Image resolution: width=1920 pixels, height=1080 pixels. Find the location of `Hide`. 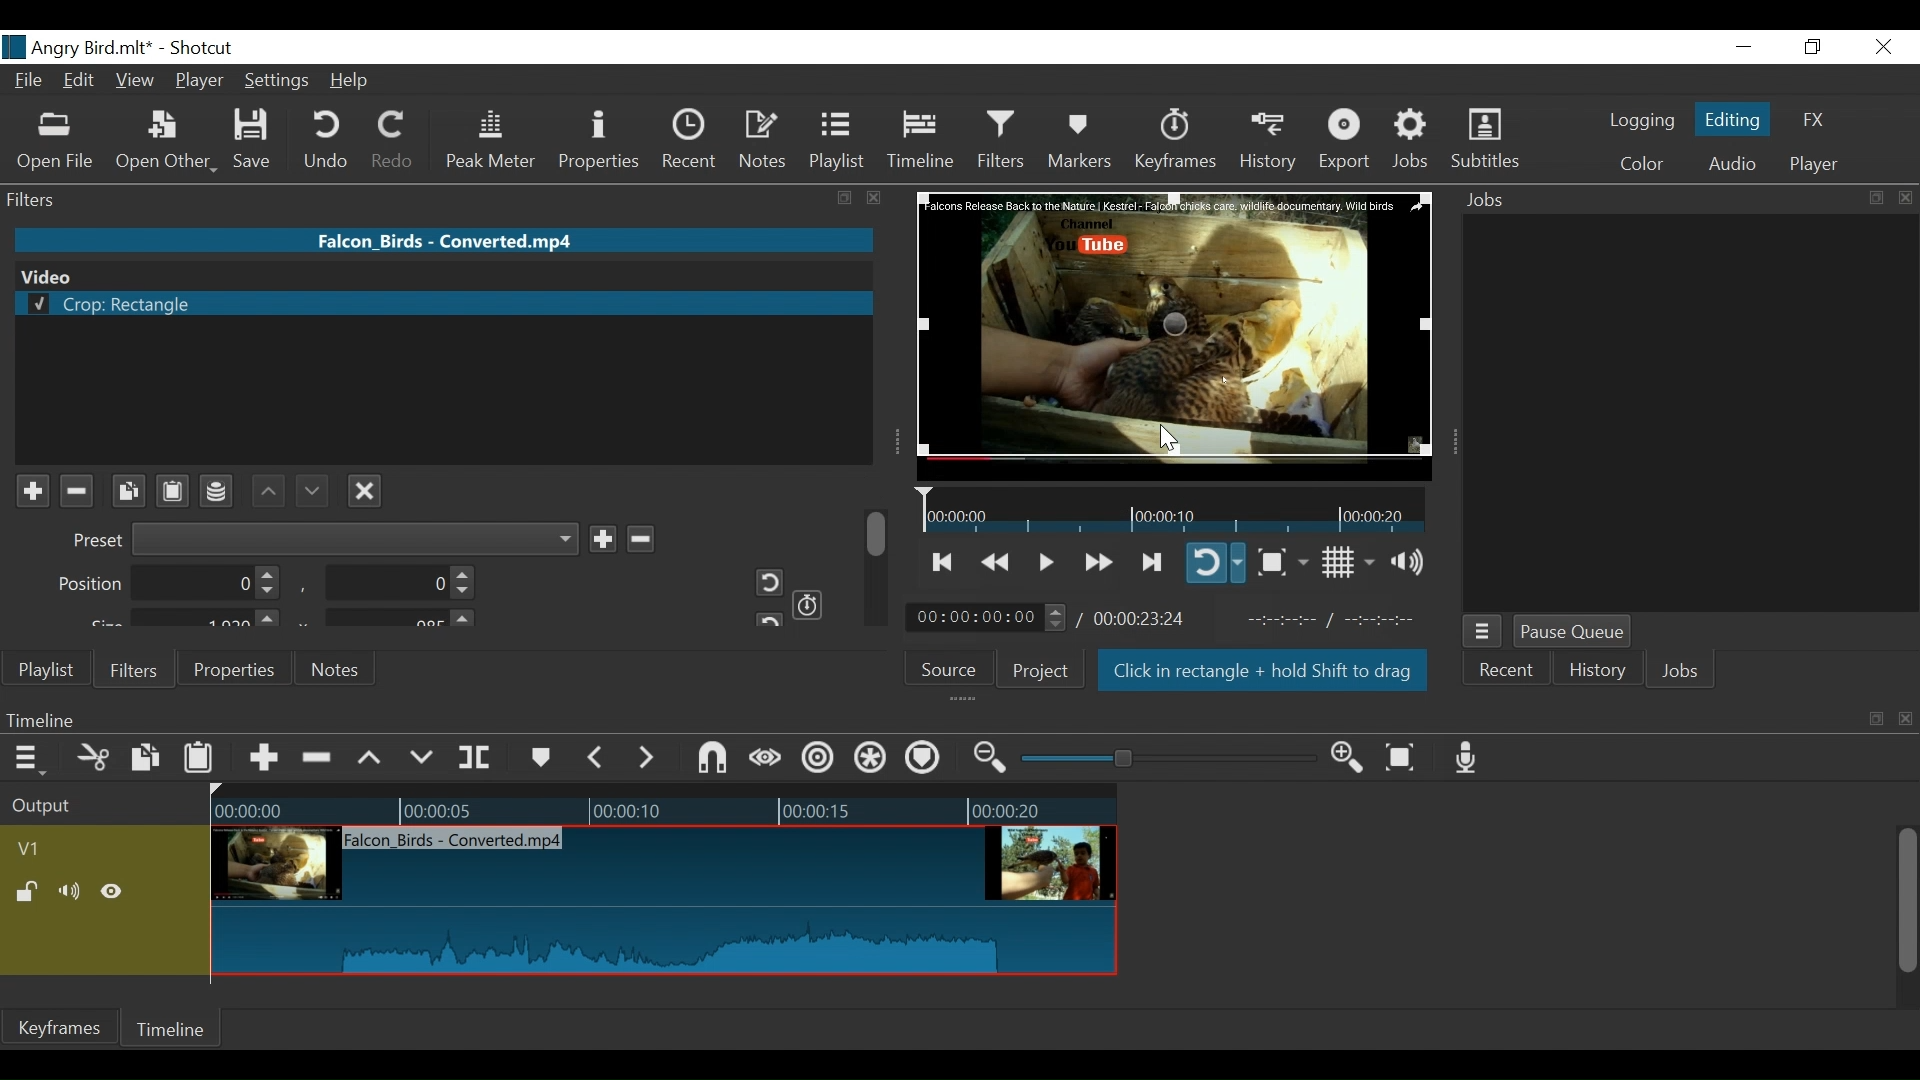

Hide is located at coordinates (112, 895).